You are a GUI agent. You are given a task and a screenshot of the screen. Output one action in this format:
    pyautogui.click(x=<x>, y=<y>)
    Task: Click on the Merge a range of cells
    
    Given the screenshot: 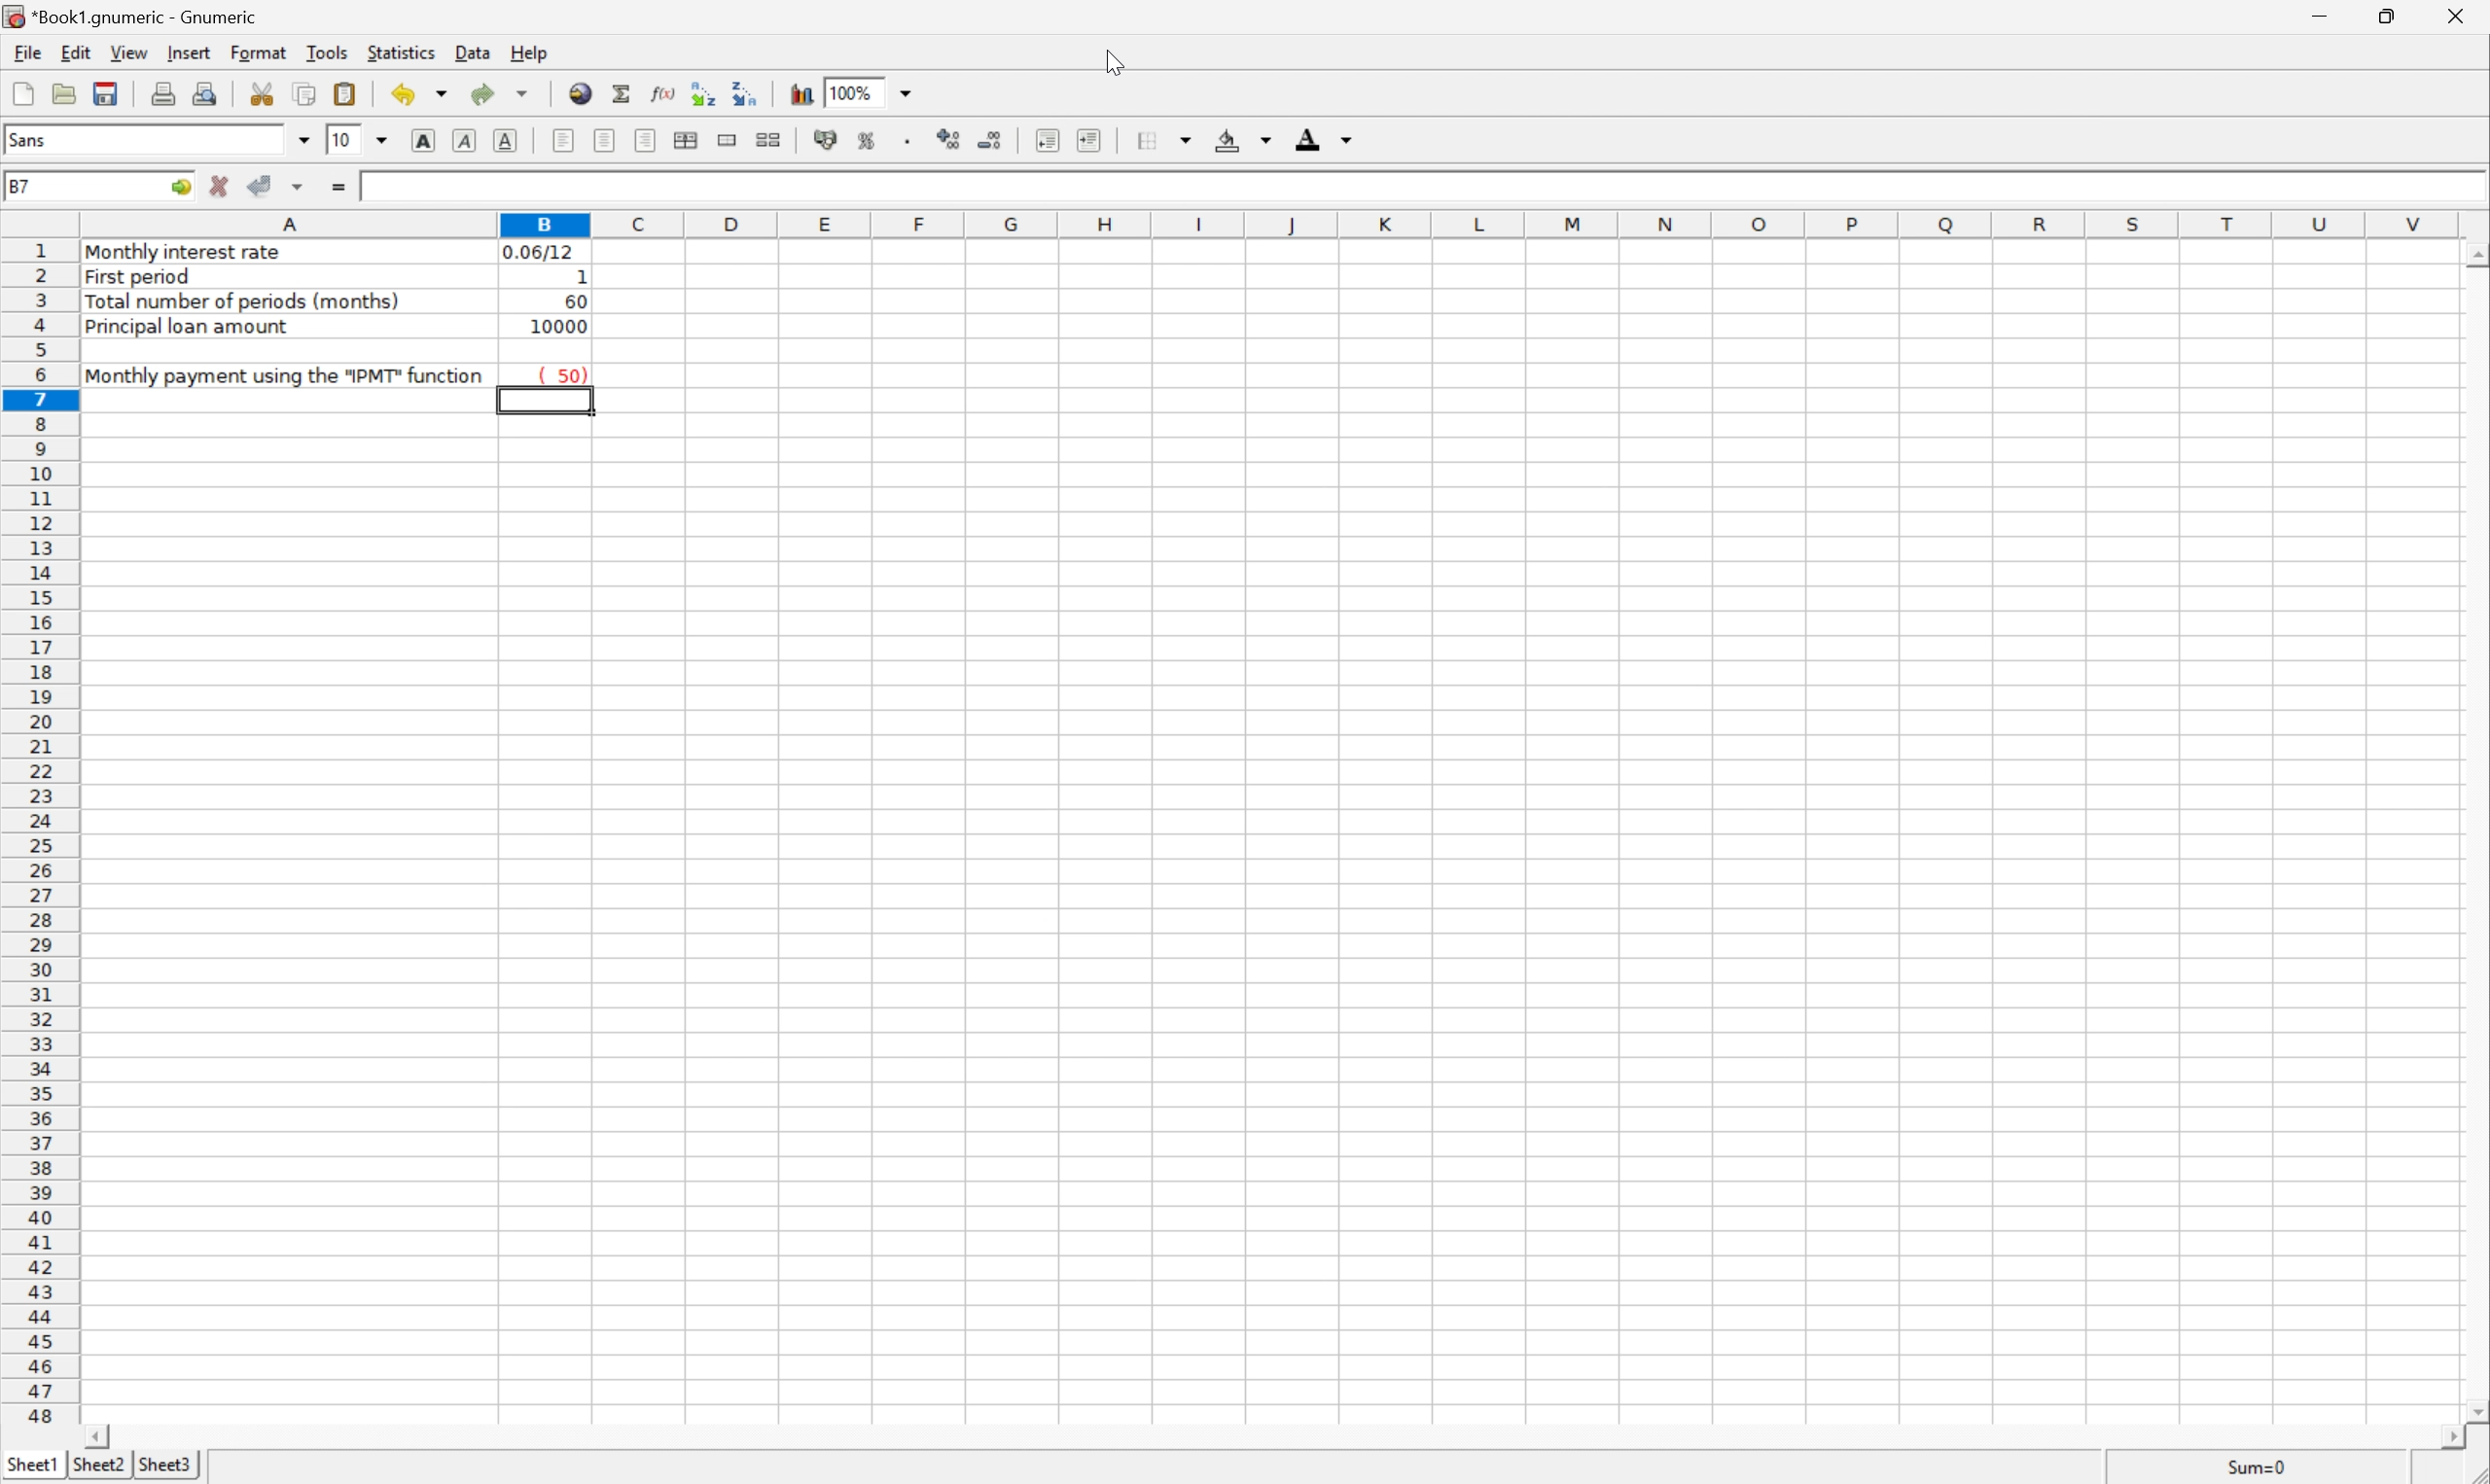 What is the action you would take?
    pyautogui.click(x=730, y=142)
    